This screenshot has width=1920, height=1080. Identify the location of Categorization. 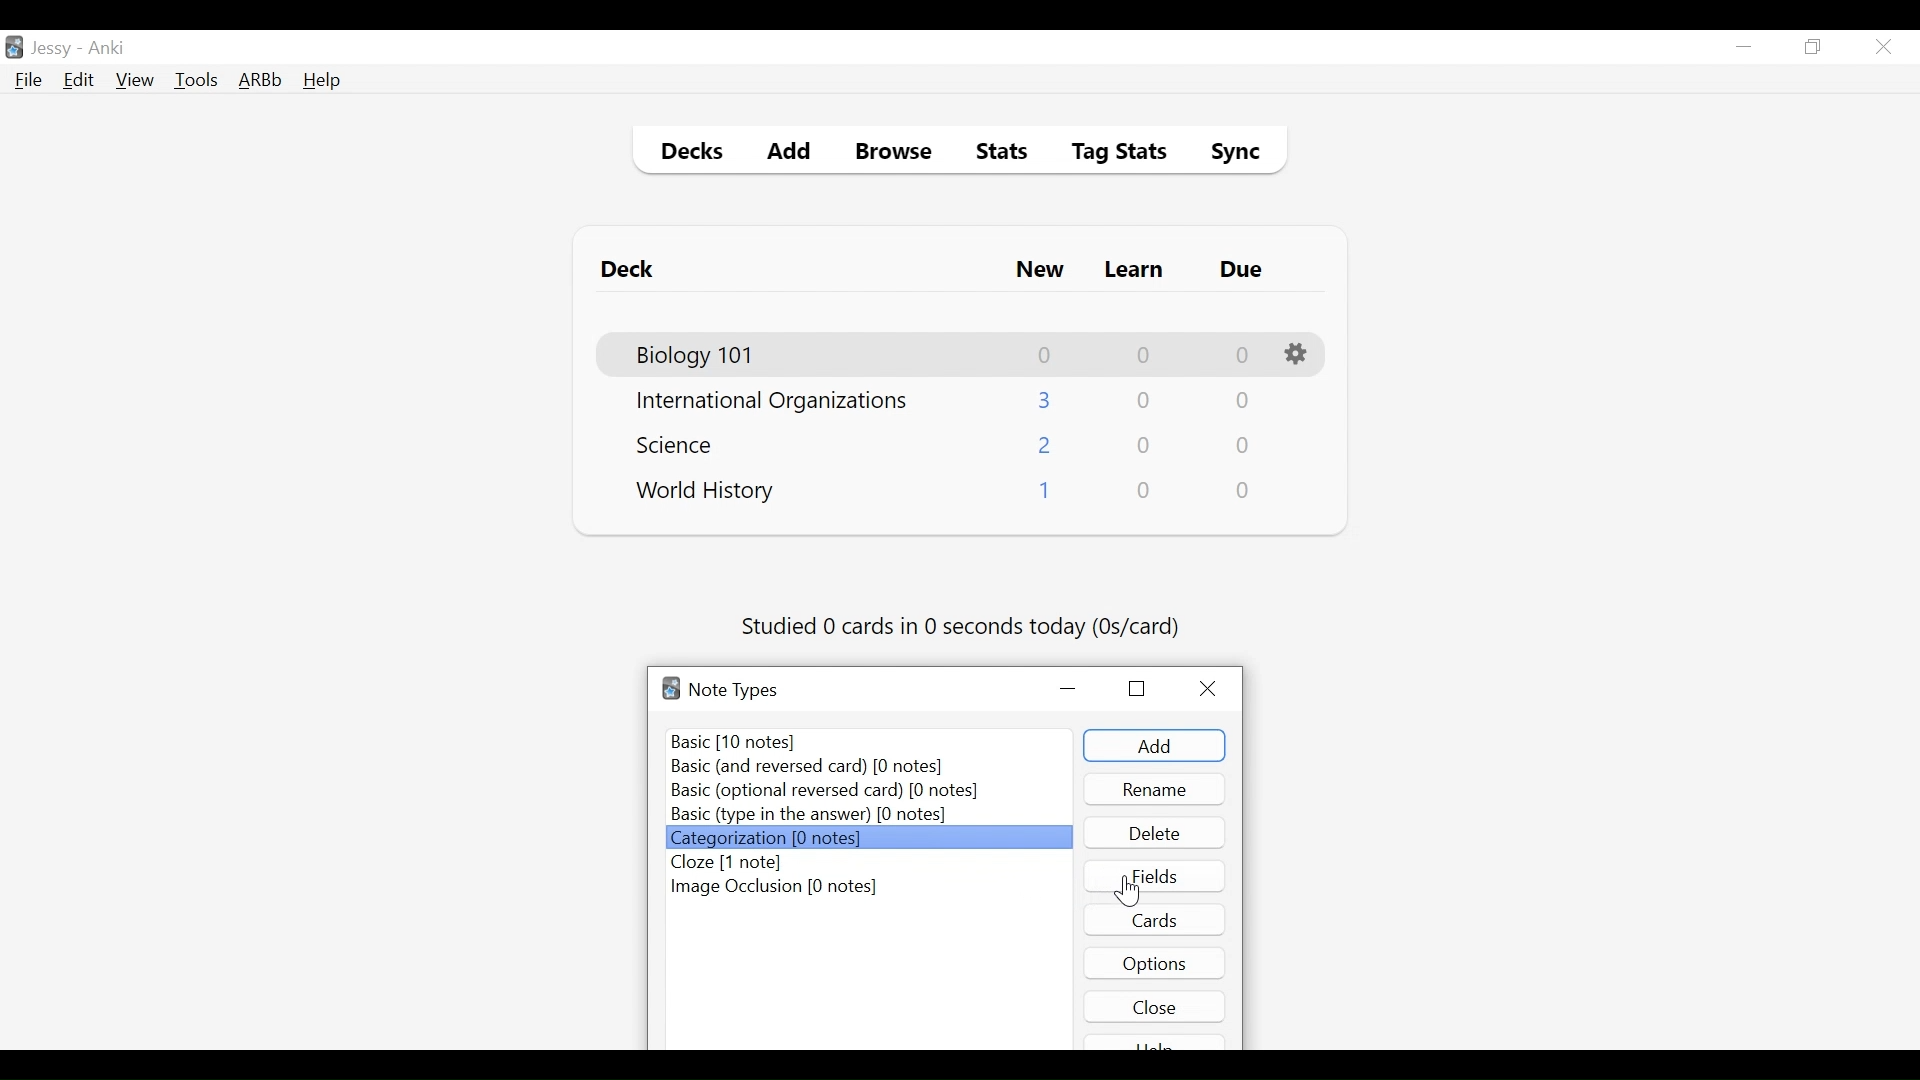
(867, 838).